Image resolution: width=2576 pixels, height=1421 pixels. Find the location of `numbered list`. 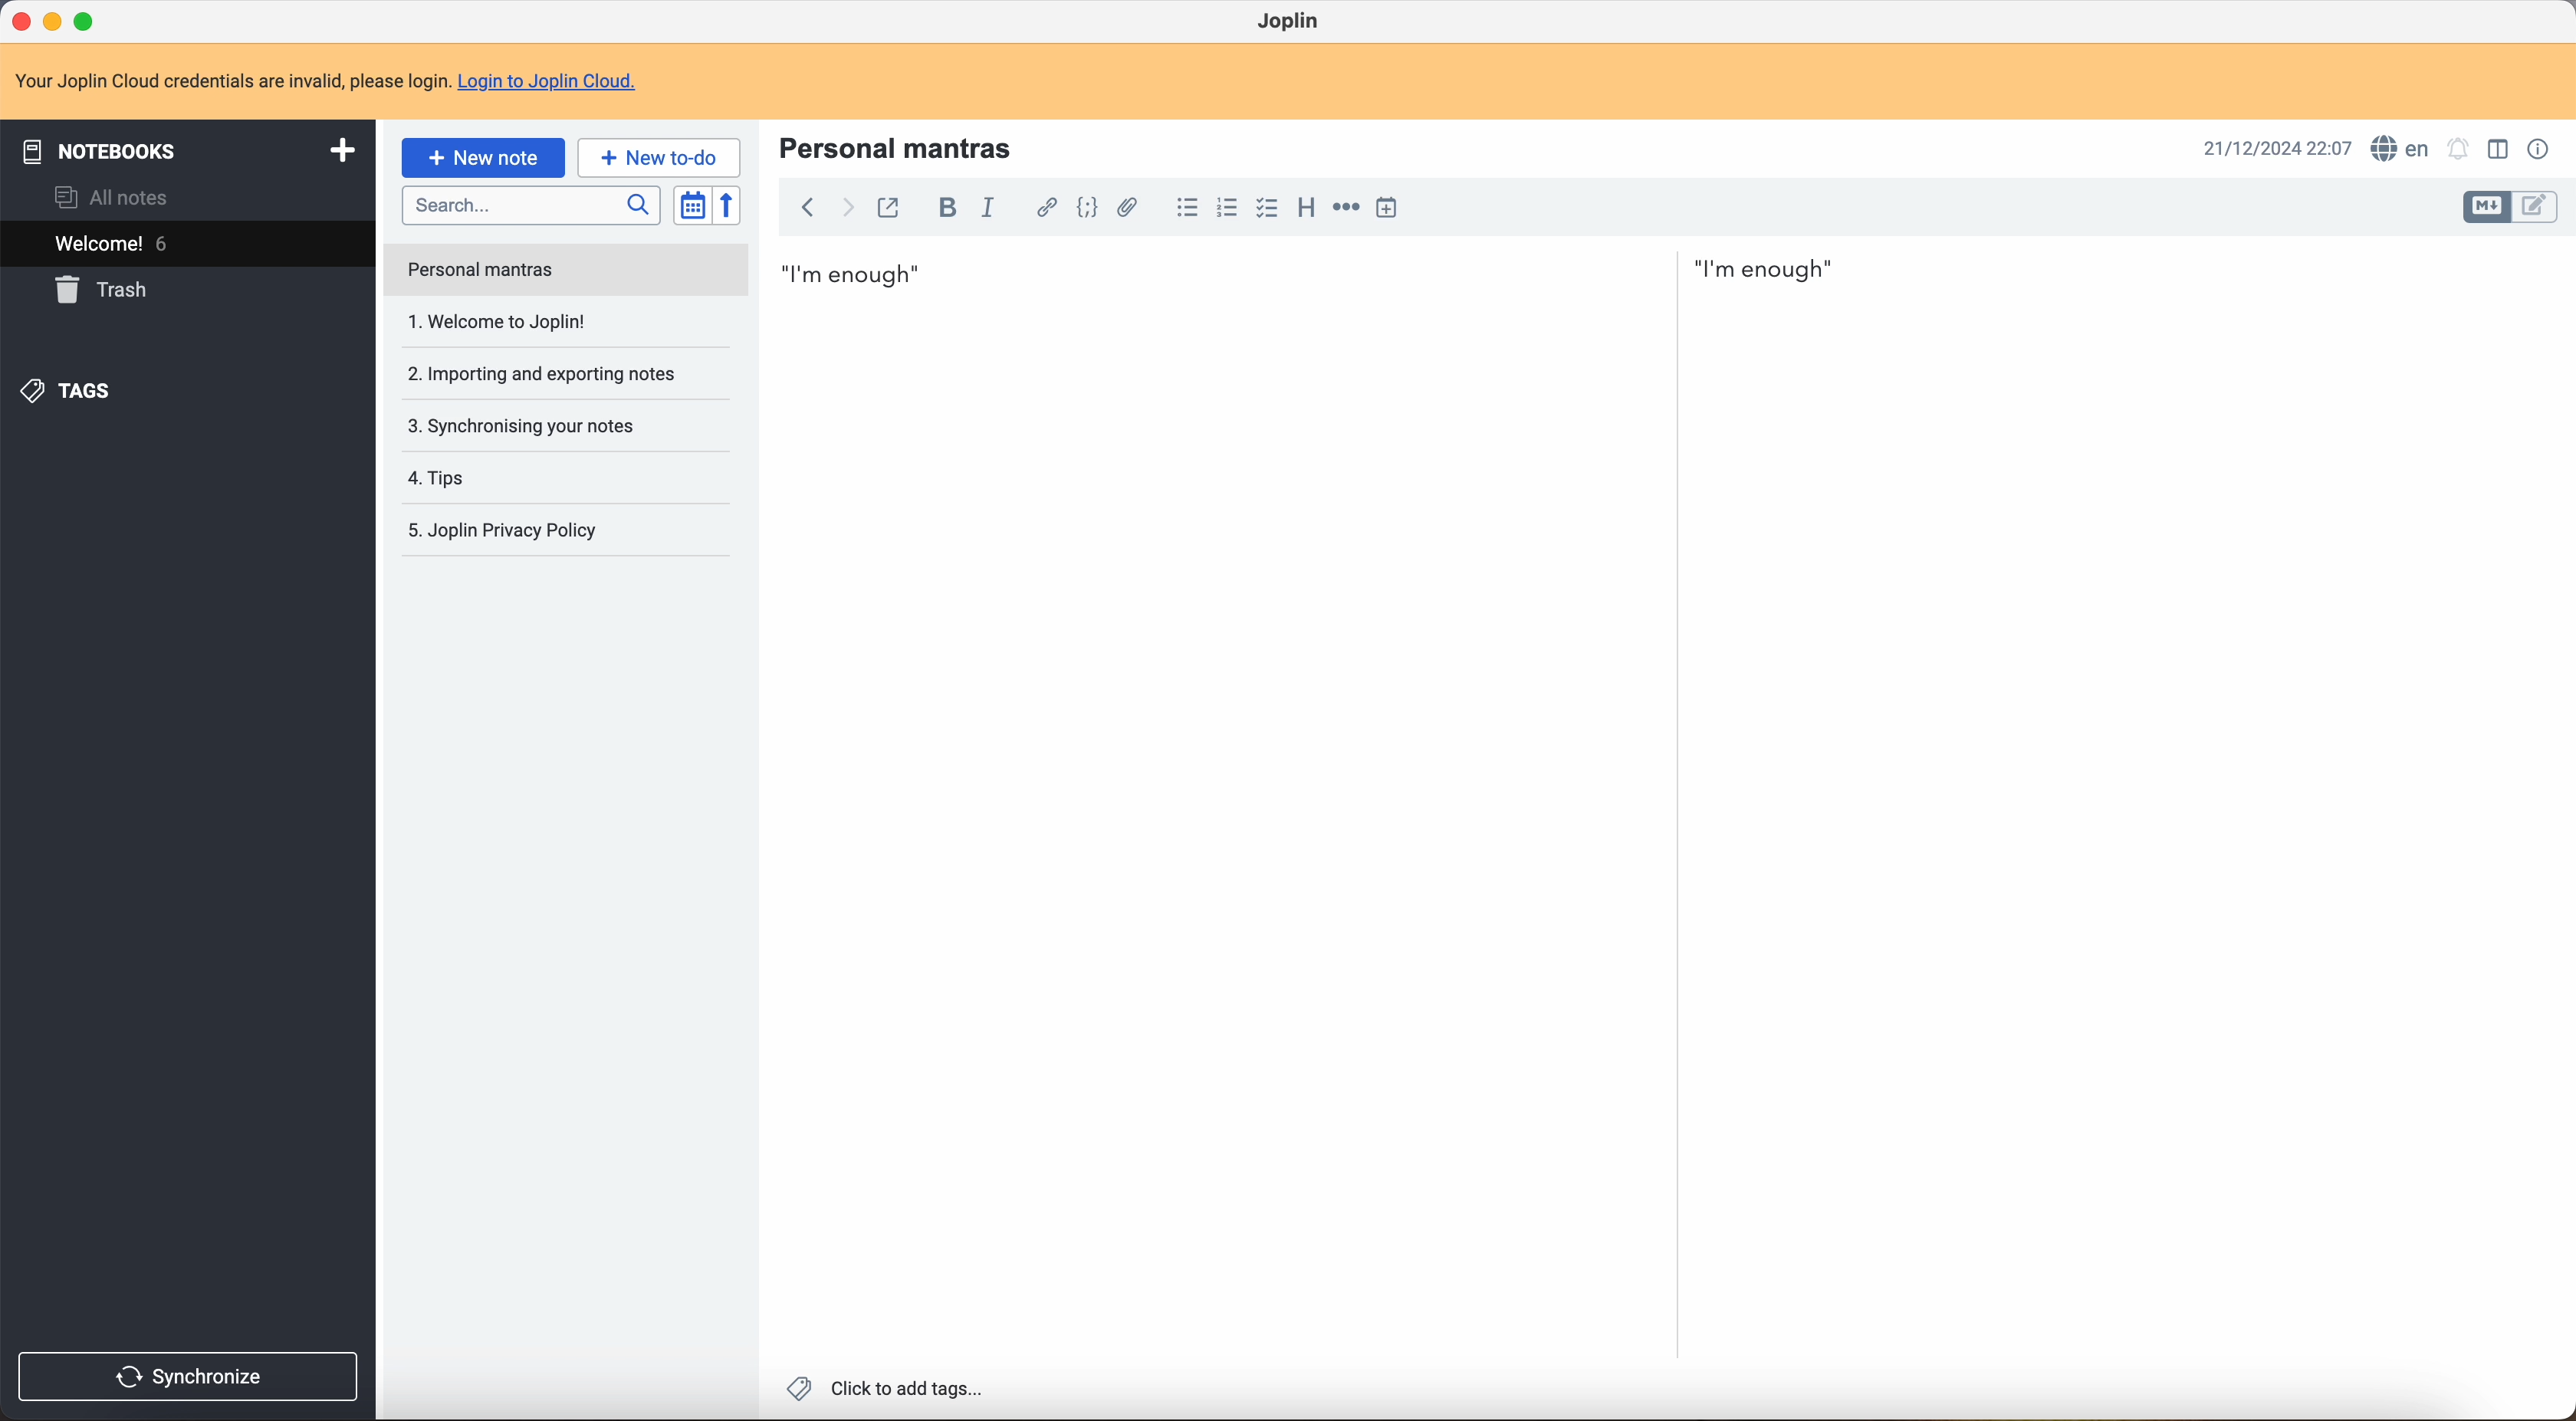

numbered list is located at coordinates (1228, 207).